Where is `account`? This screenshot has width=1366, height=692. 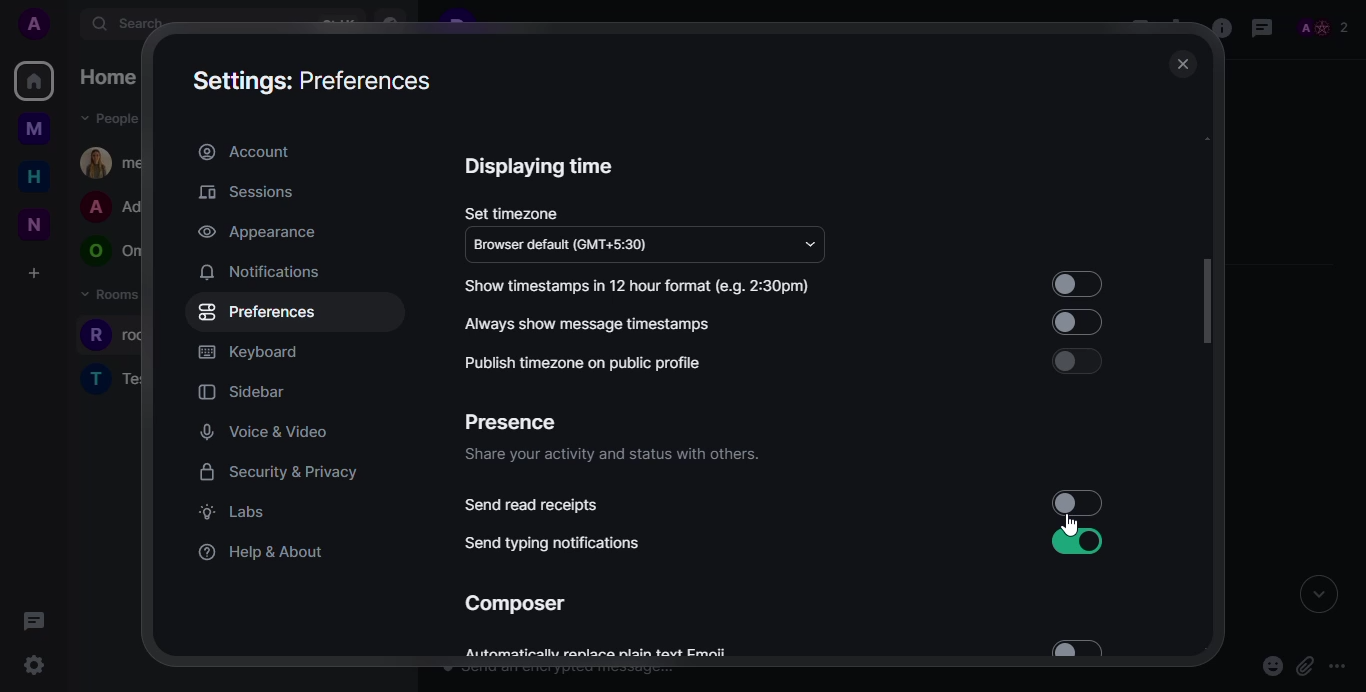
account is located at coordinates (244, 150).